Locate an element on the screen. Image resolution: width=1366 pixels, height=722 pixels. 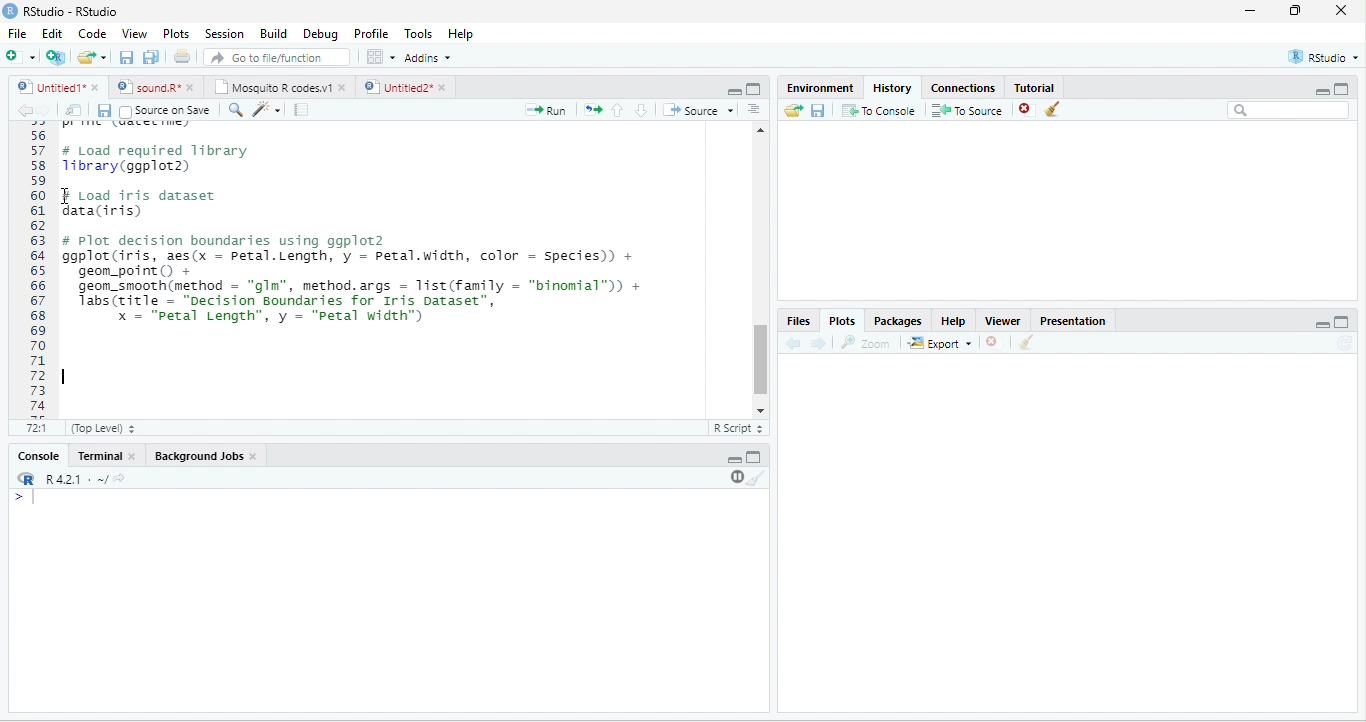
search bar is located at coordinates (1289, 109).